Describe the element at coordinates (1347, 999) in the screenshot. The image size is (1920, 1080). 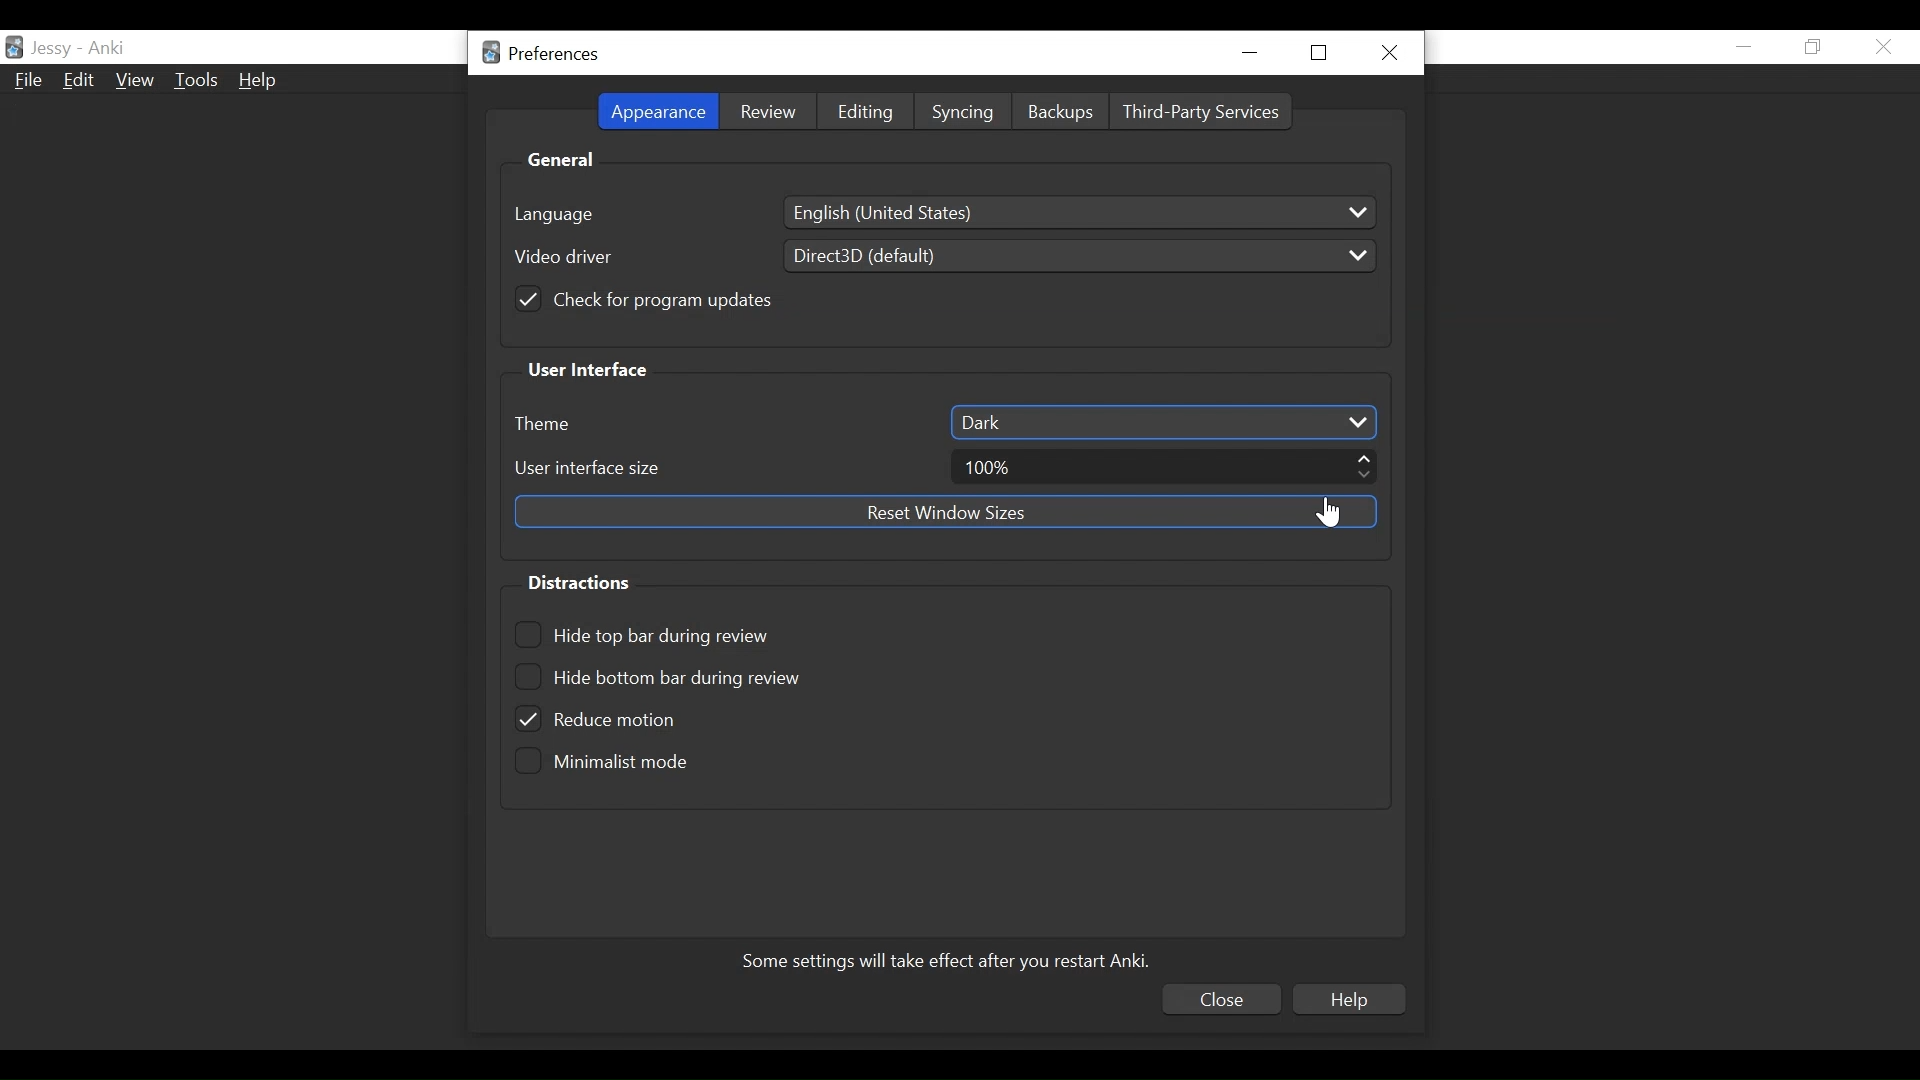
I see `Help` at that location.